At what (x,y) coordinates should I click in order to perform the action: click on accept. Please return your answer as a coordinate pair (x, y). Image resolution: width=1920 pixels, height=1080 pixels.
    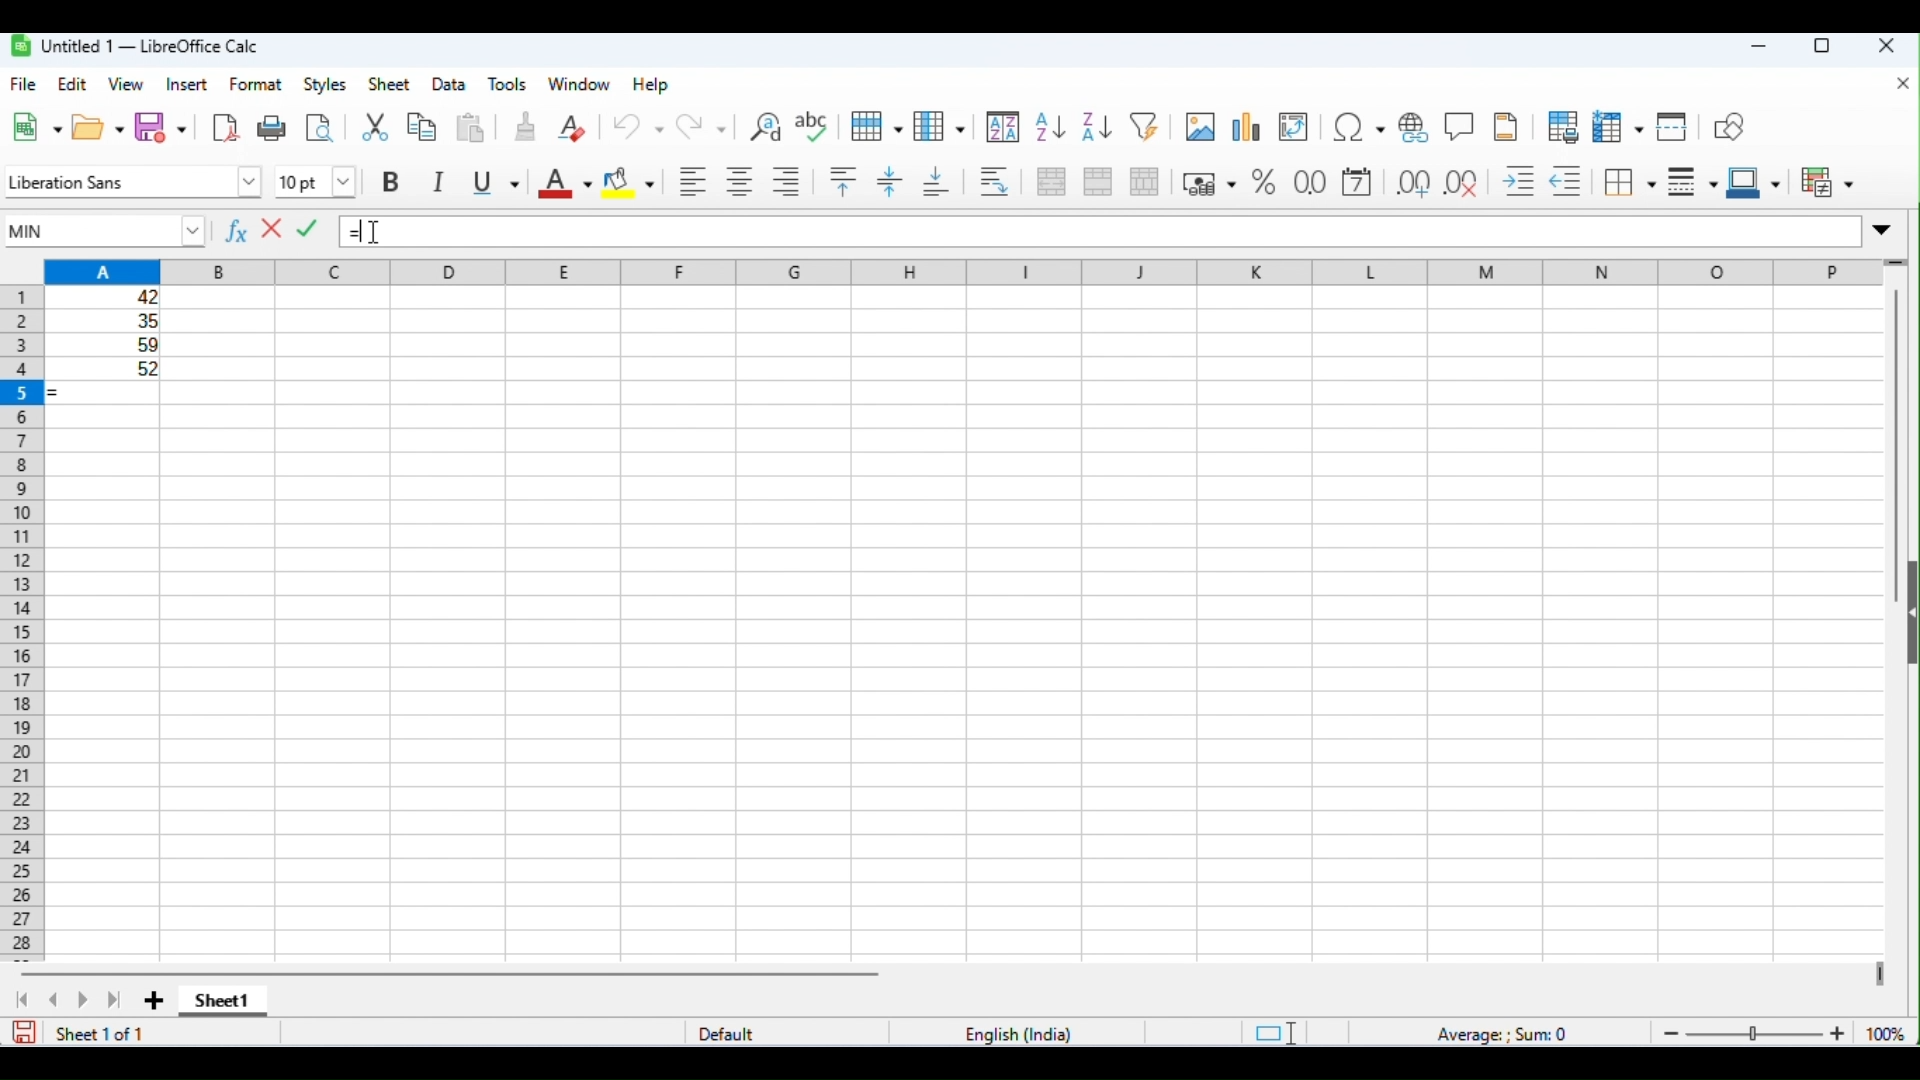
    Looking at the image, I should click on (310, 230).